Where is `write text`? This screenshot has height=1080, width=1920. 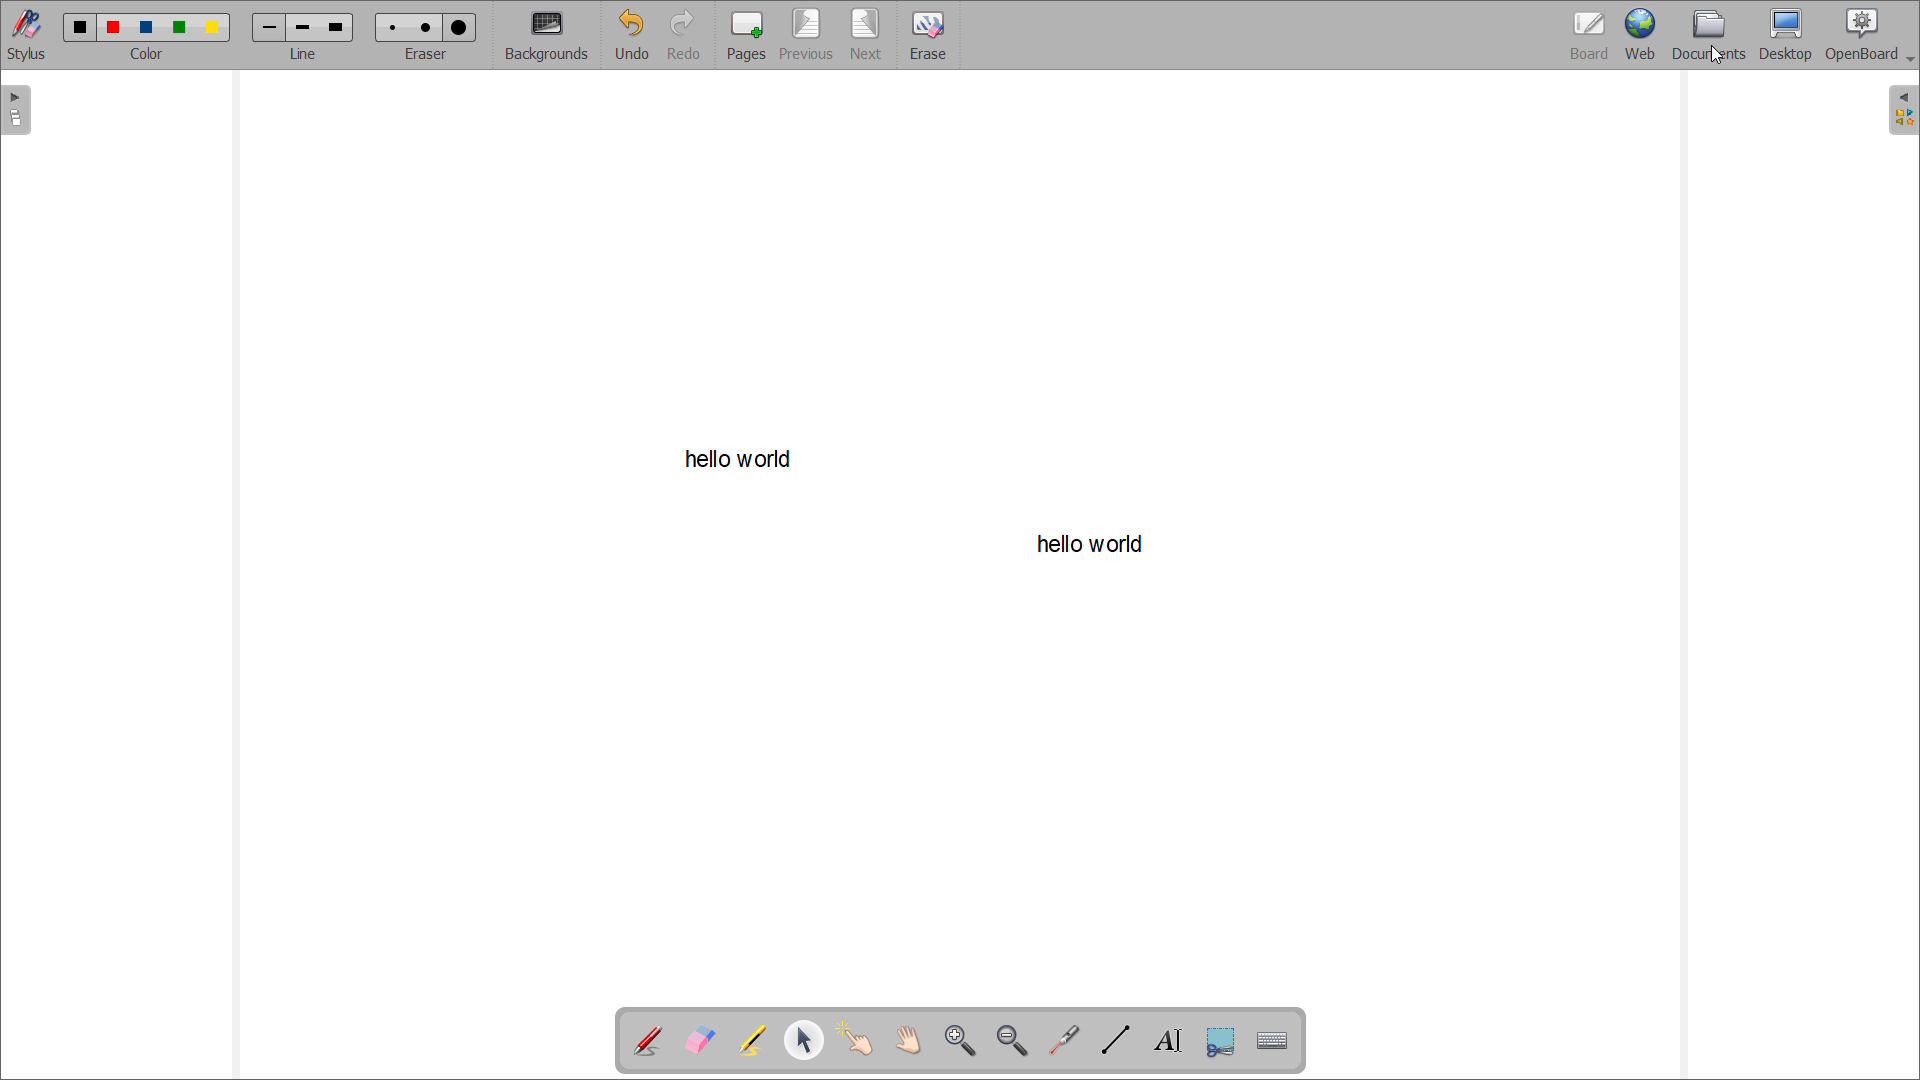
write text is located at coordinates (1168, 1040).